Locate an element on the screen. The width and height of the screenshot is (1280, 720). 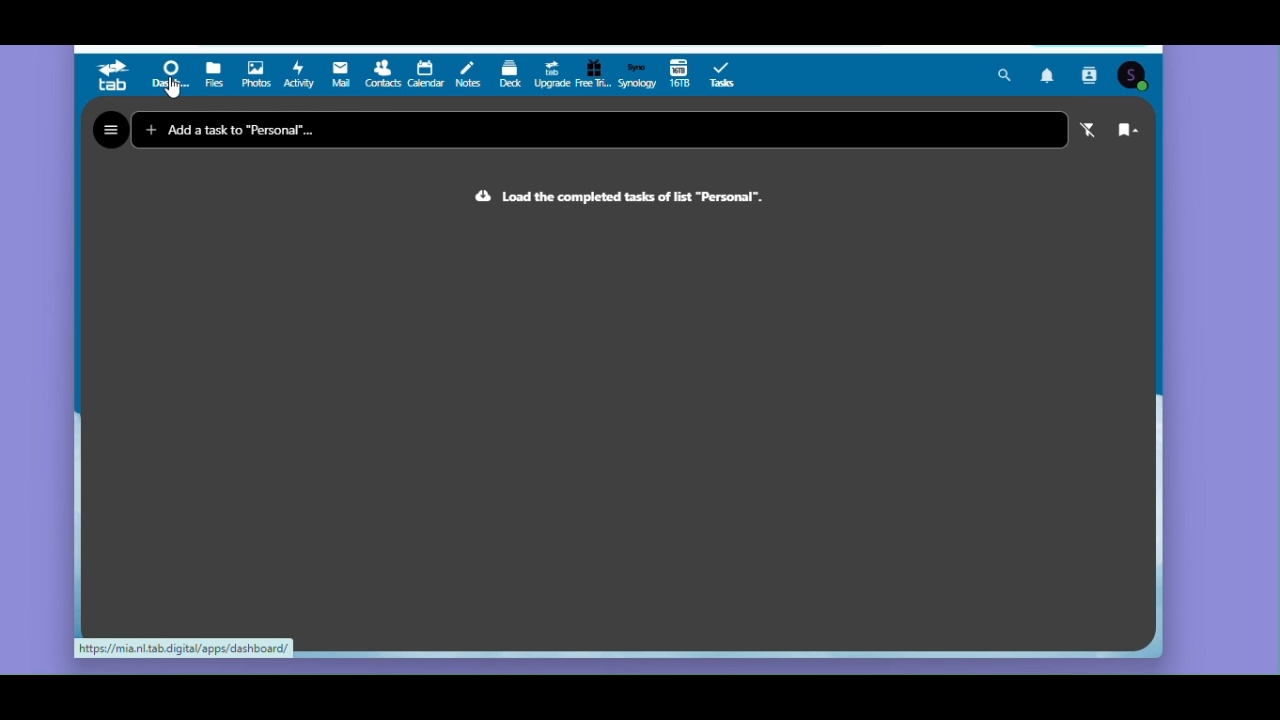
Mail is located at coordinates (337, 76).